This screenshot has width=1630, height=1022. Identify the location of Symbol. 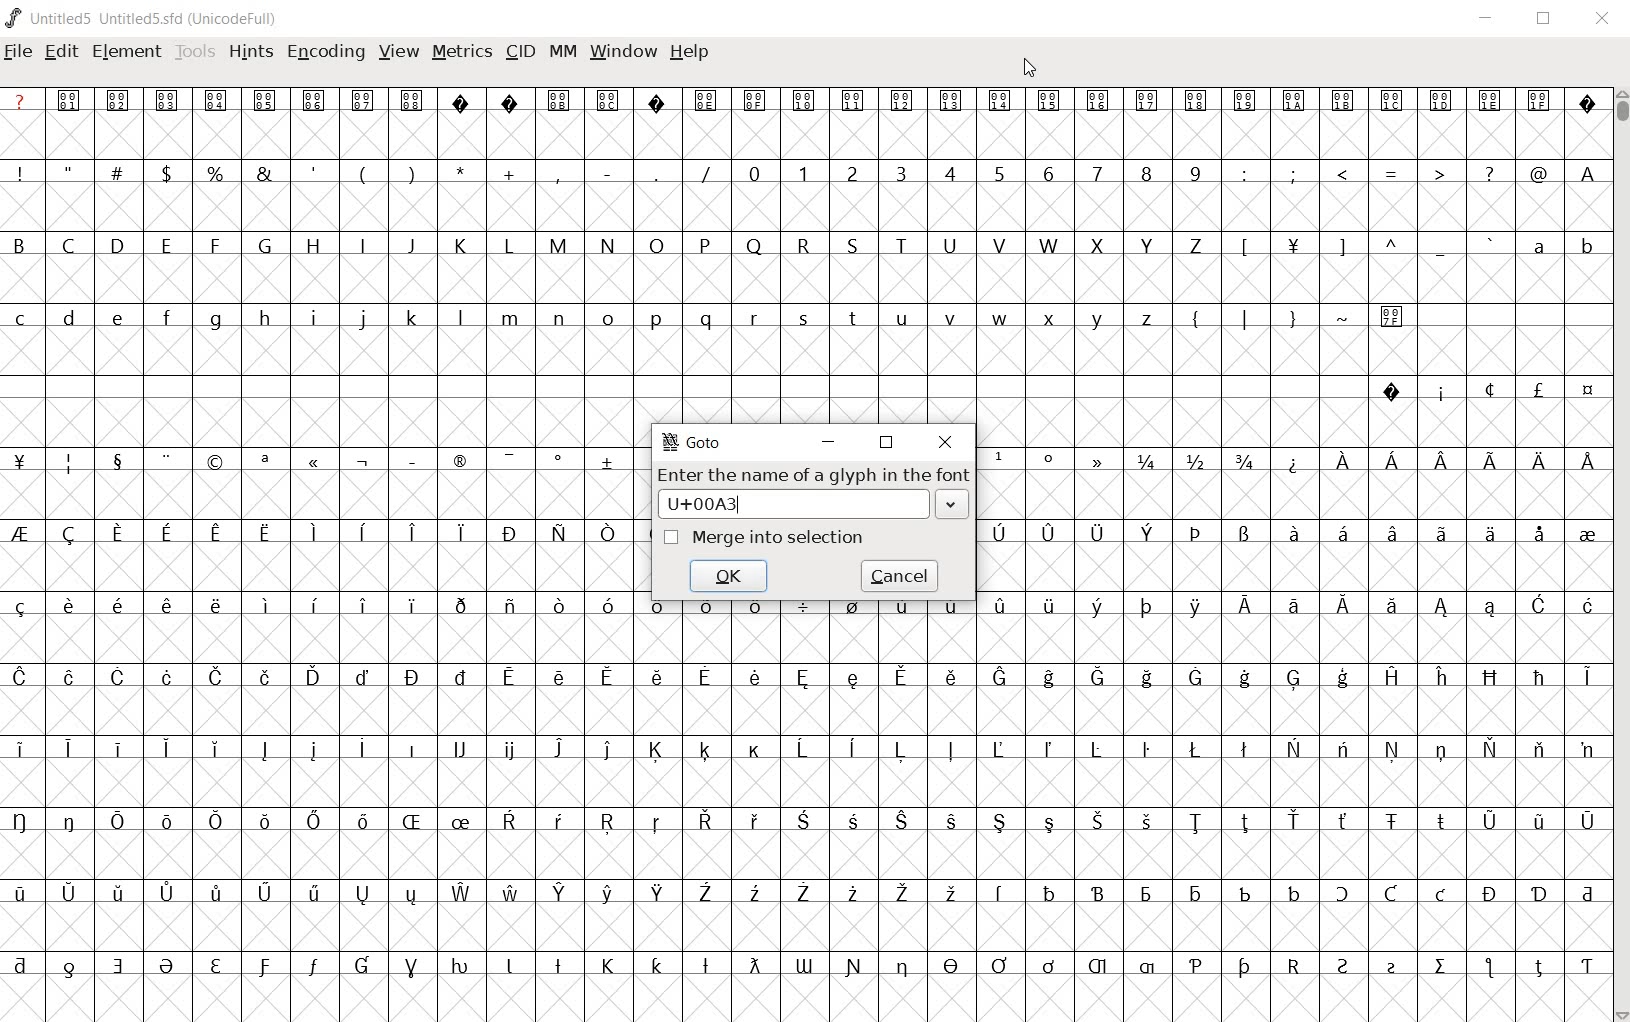
(23, 965).